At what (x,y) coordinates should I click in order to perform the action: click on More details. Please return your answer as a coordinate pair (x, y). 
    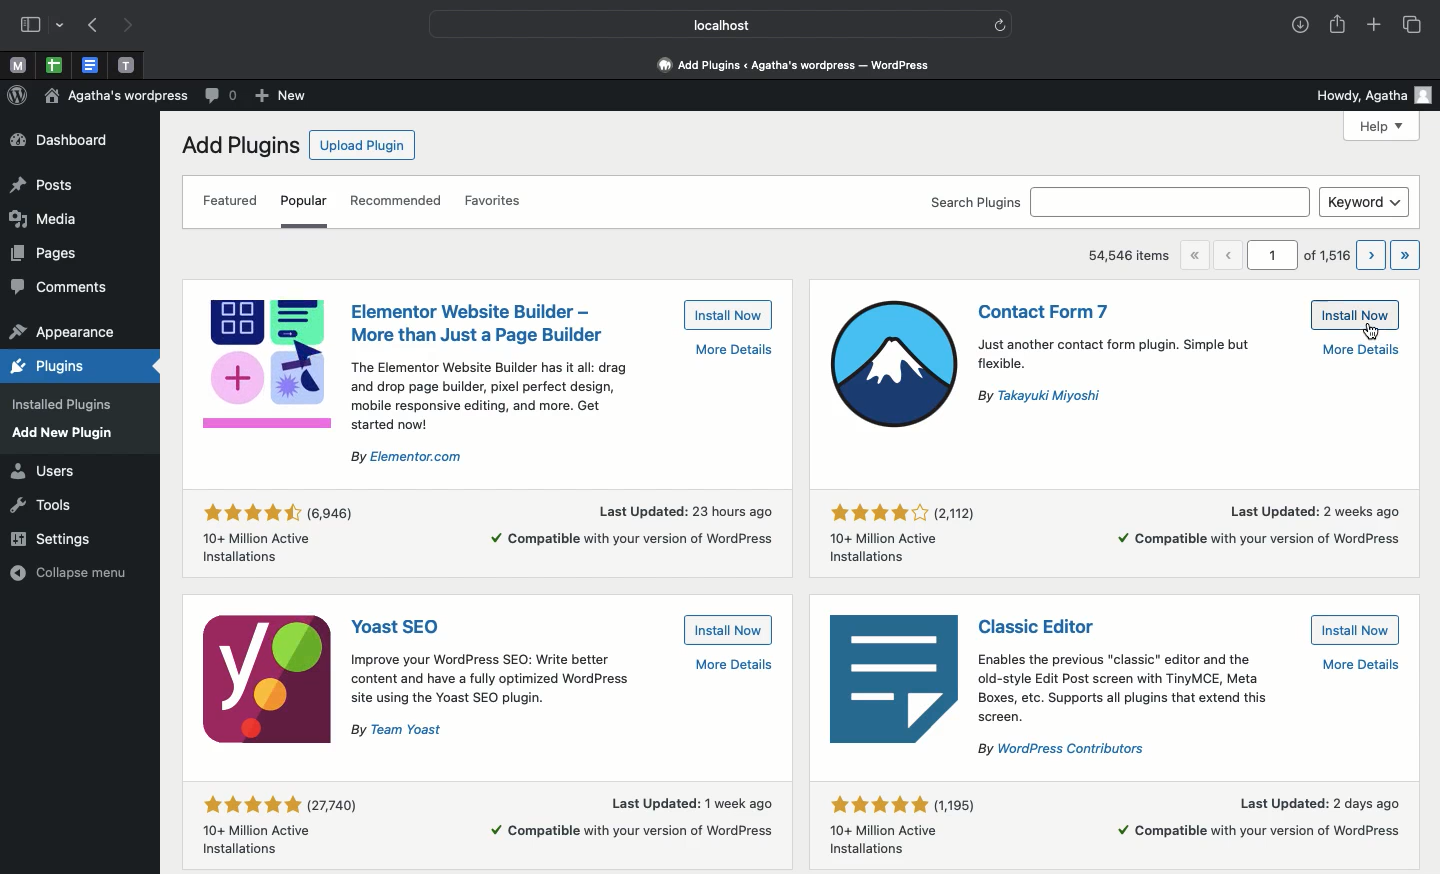
    Looking at the image, I should click on (632, 523).